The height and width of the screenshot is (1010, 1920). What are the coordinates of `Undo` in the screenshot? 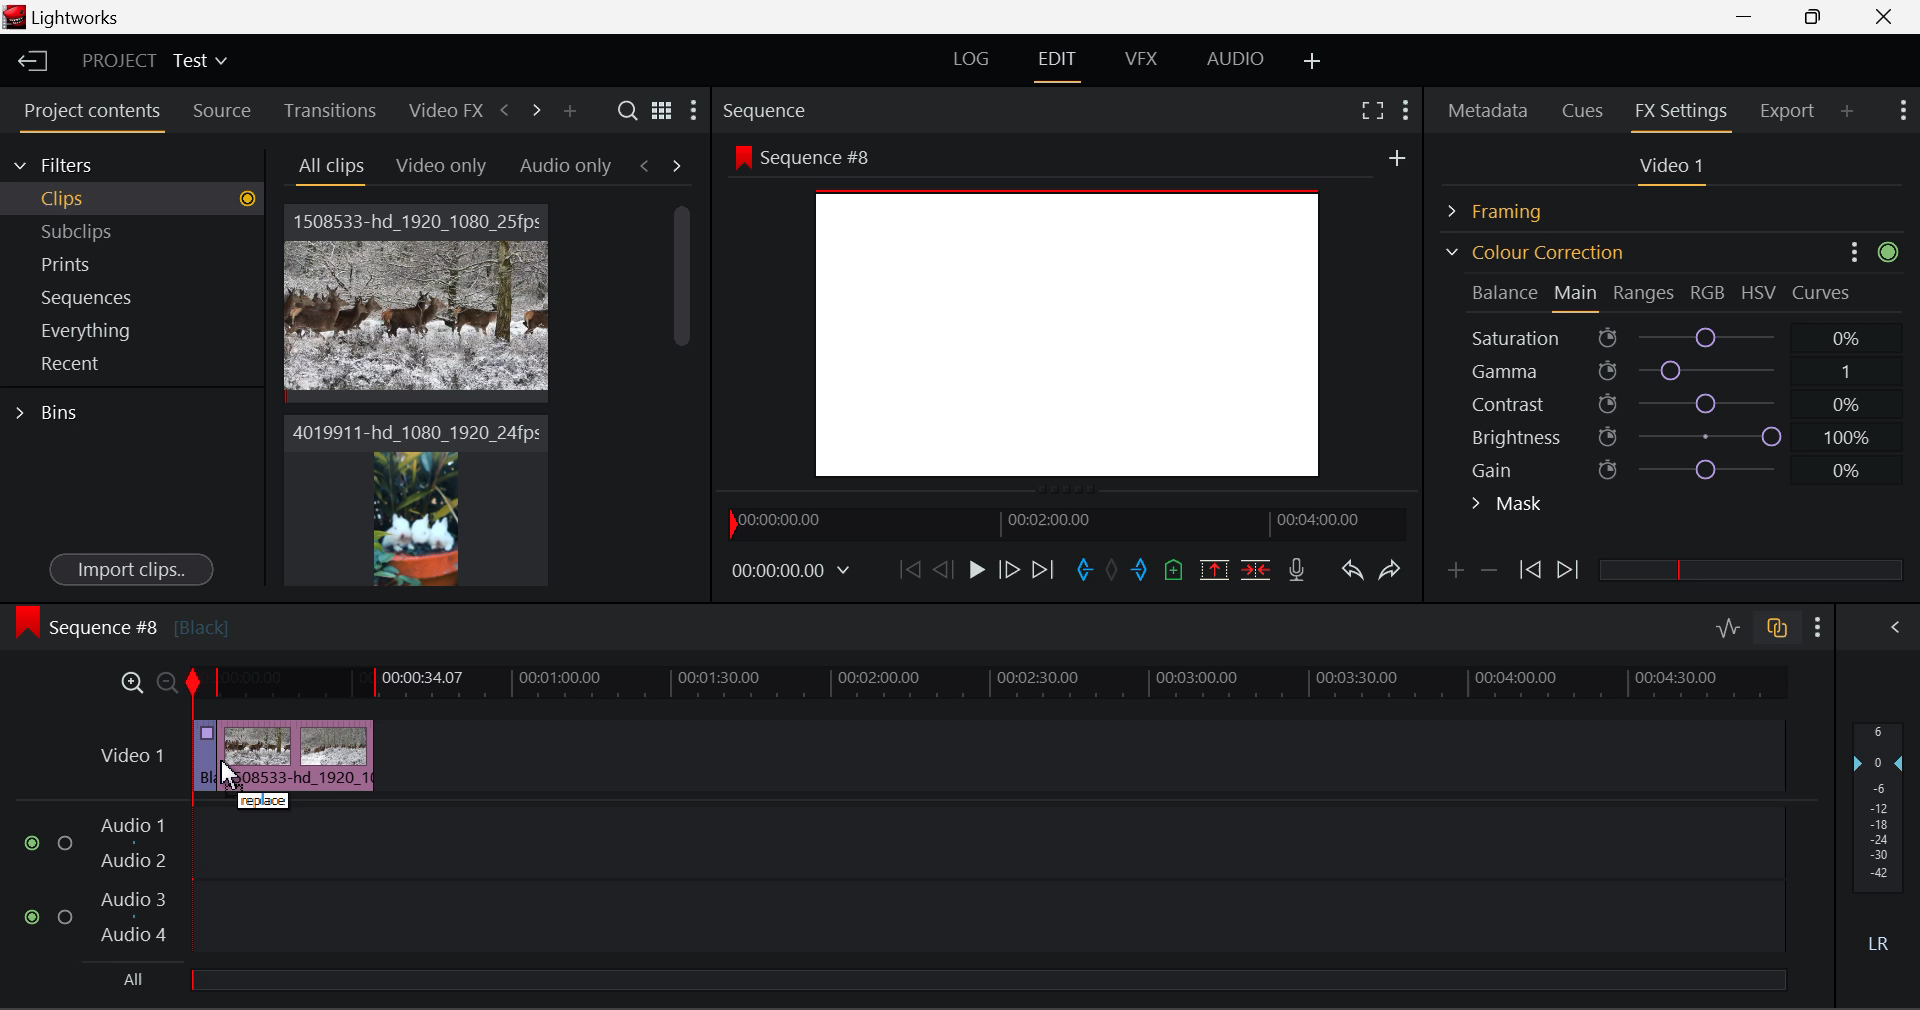 It's located at (1351, 574).